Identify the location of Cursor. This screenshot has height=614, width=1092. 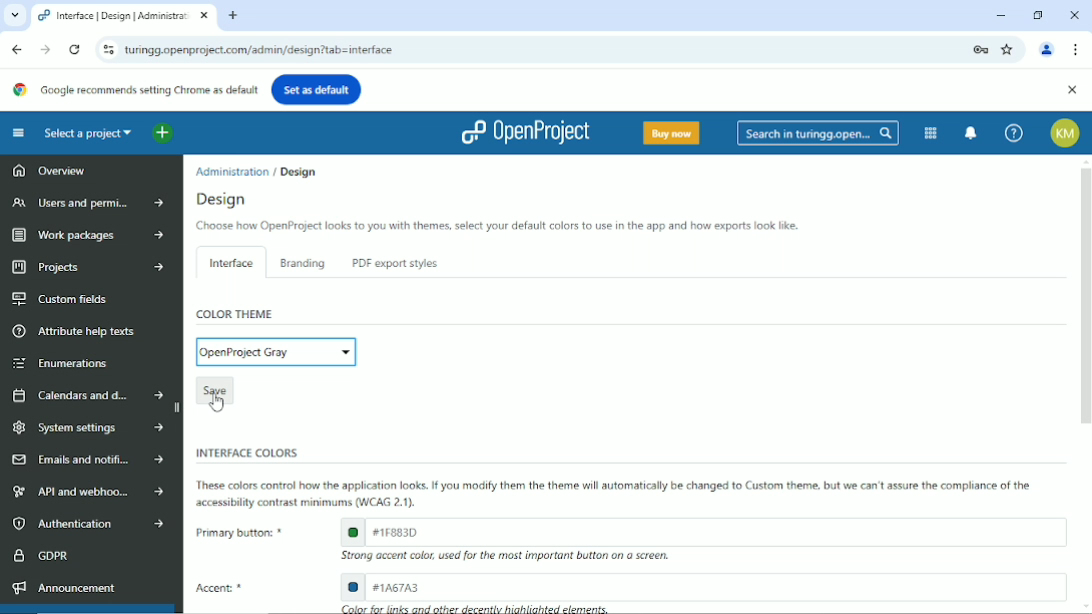
(217, 401).